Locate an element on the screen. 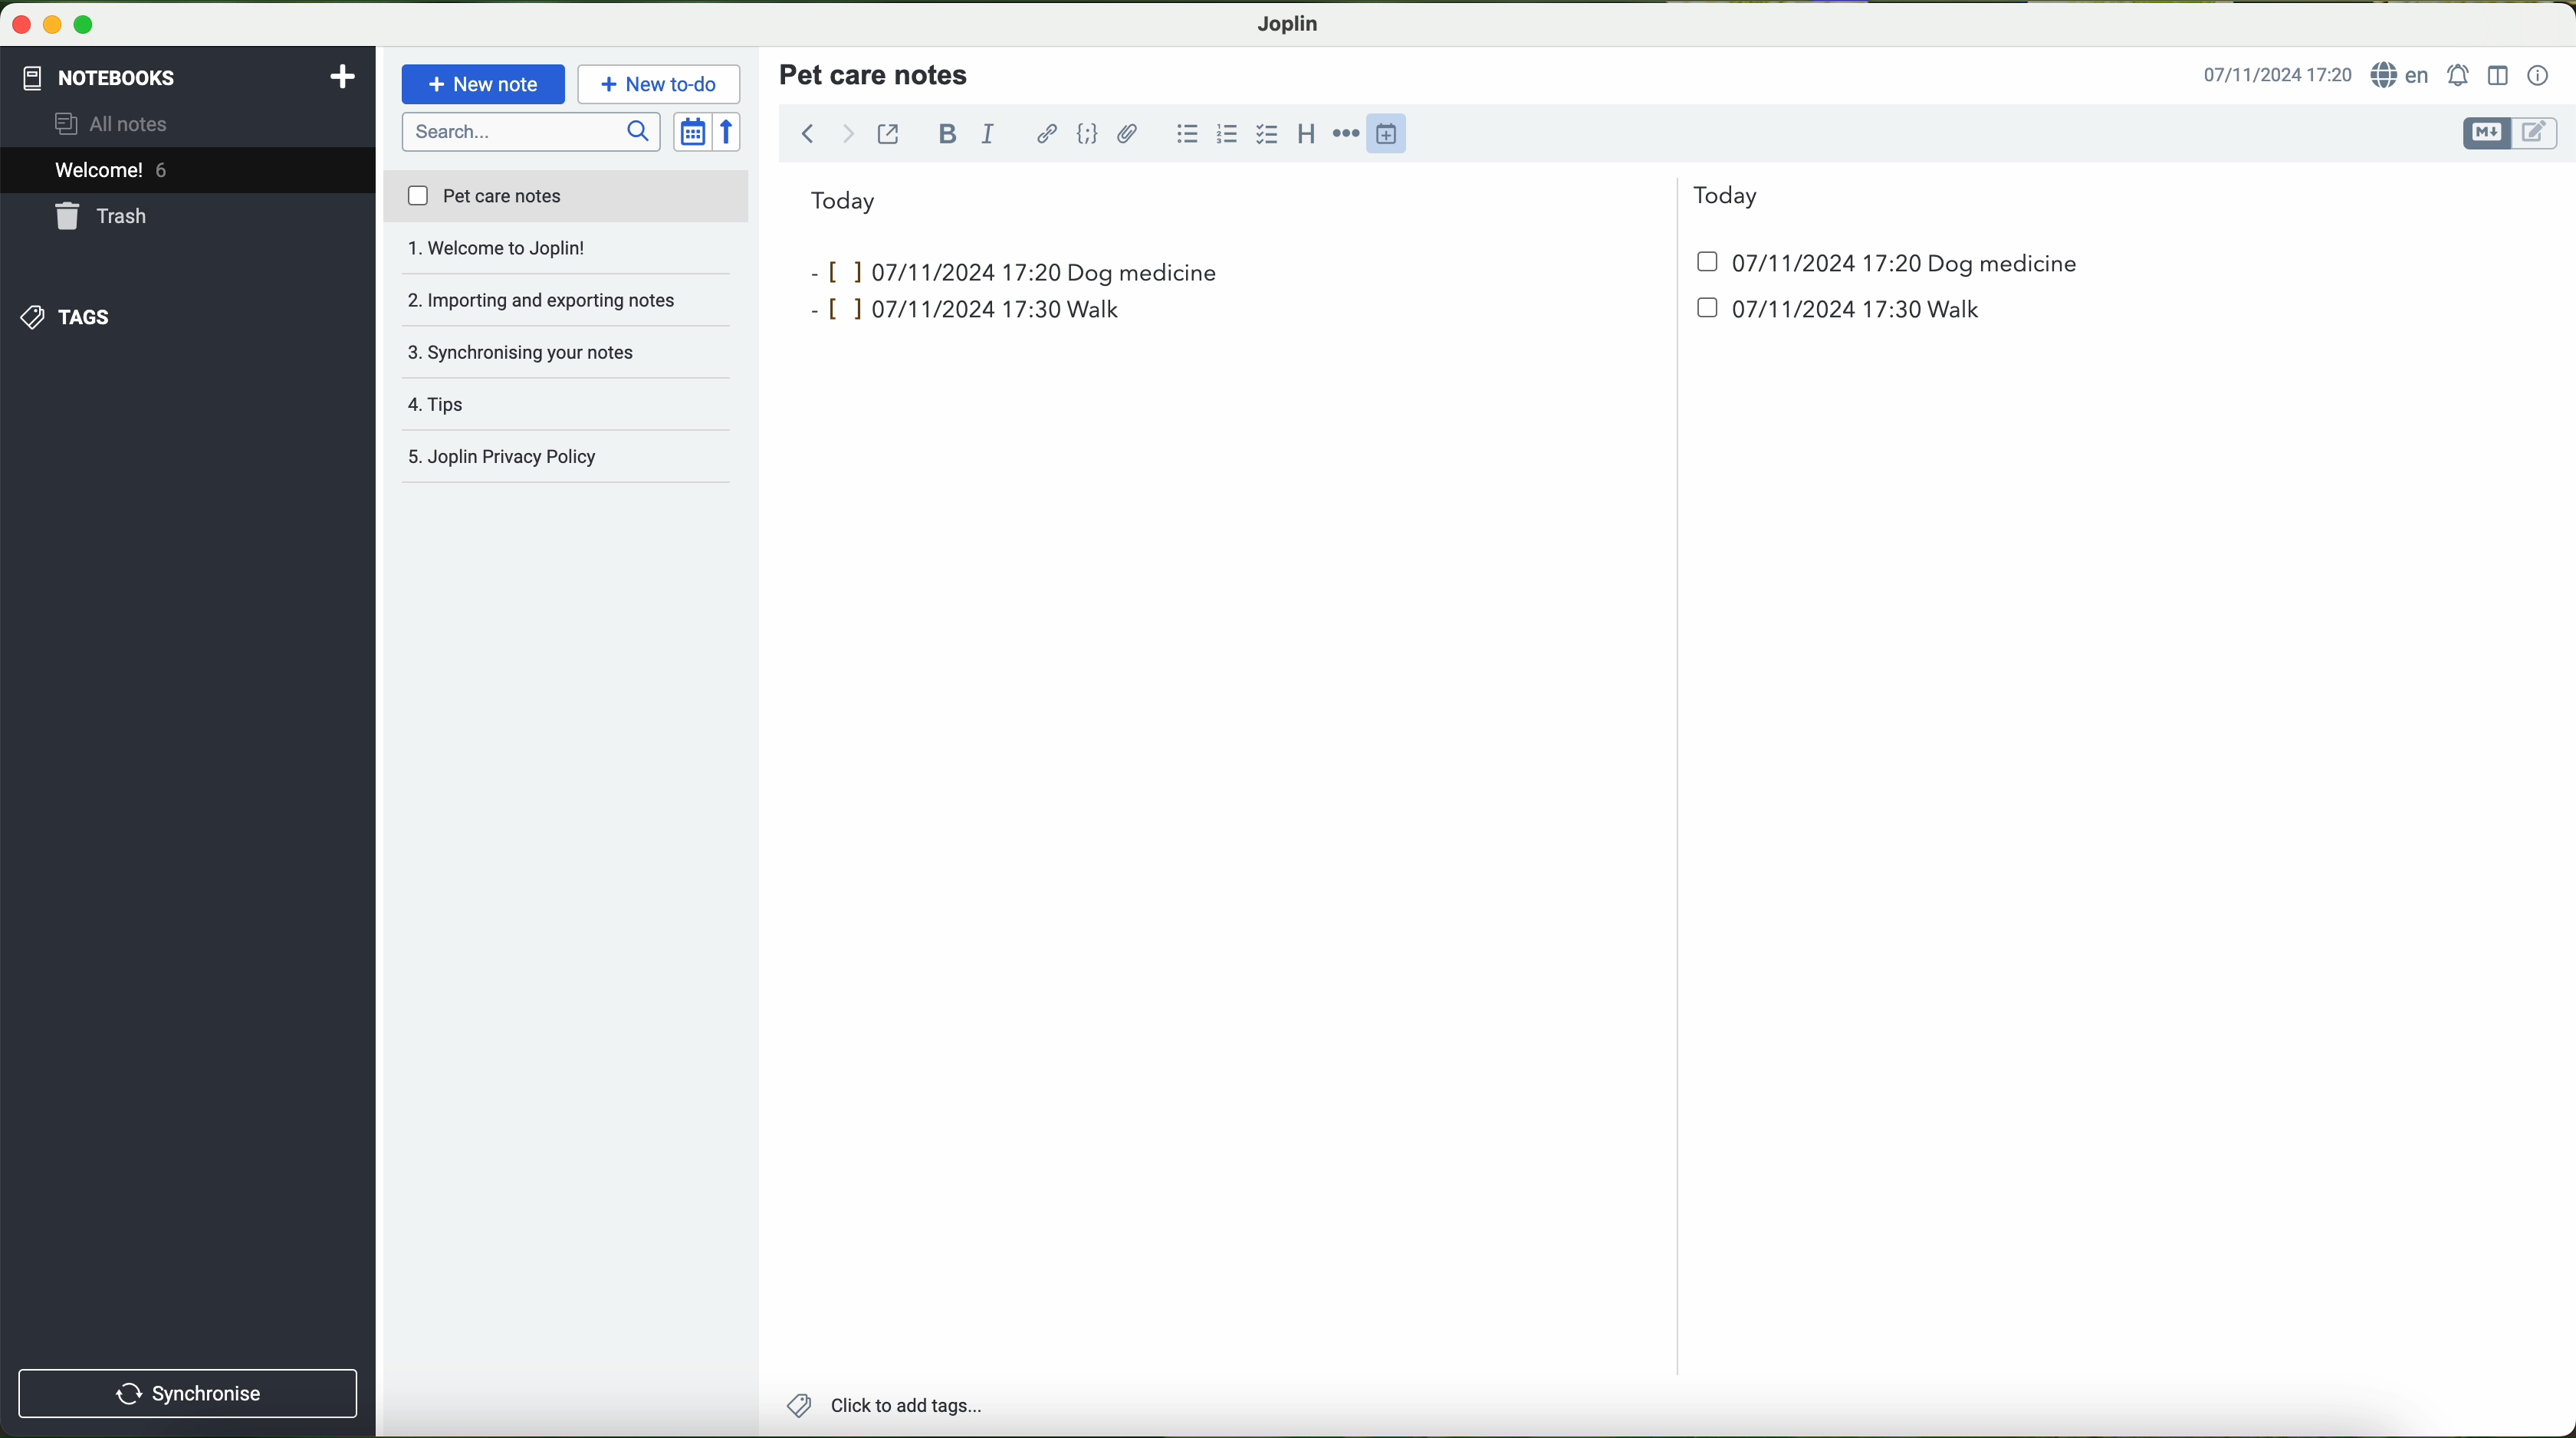 This screenshot has height=1438, width=2576. bold is located at coordinates (948, 133).